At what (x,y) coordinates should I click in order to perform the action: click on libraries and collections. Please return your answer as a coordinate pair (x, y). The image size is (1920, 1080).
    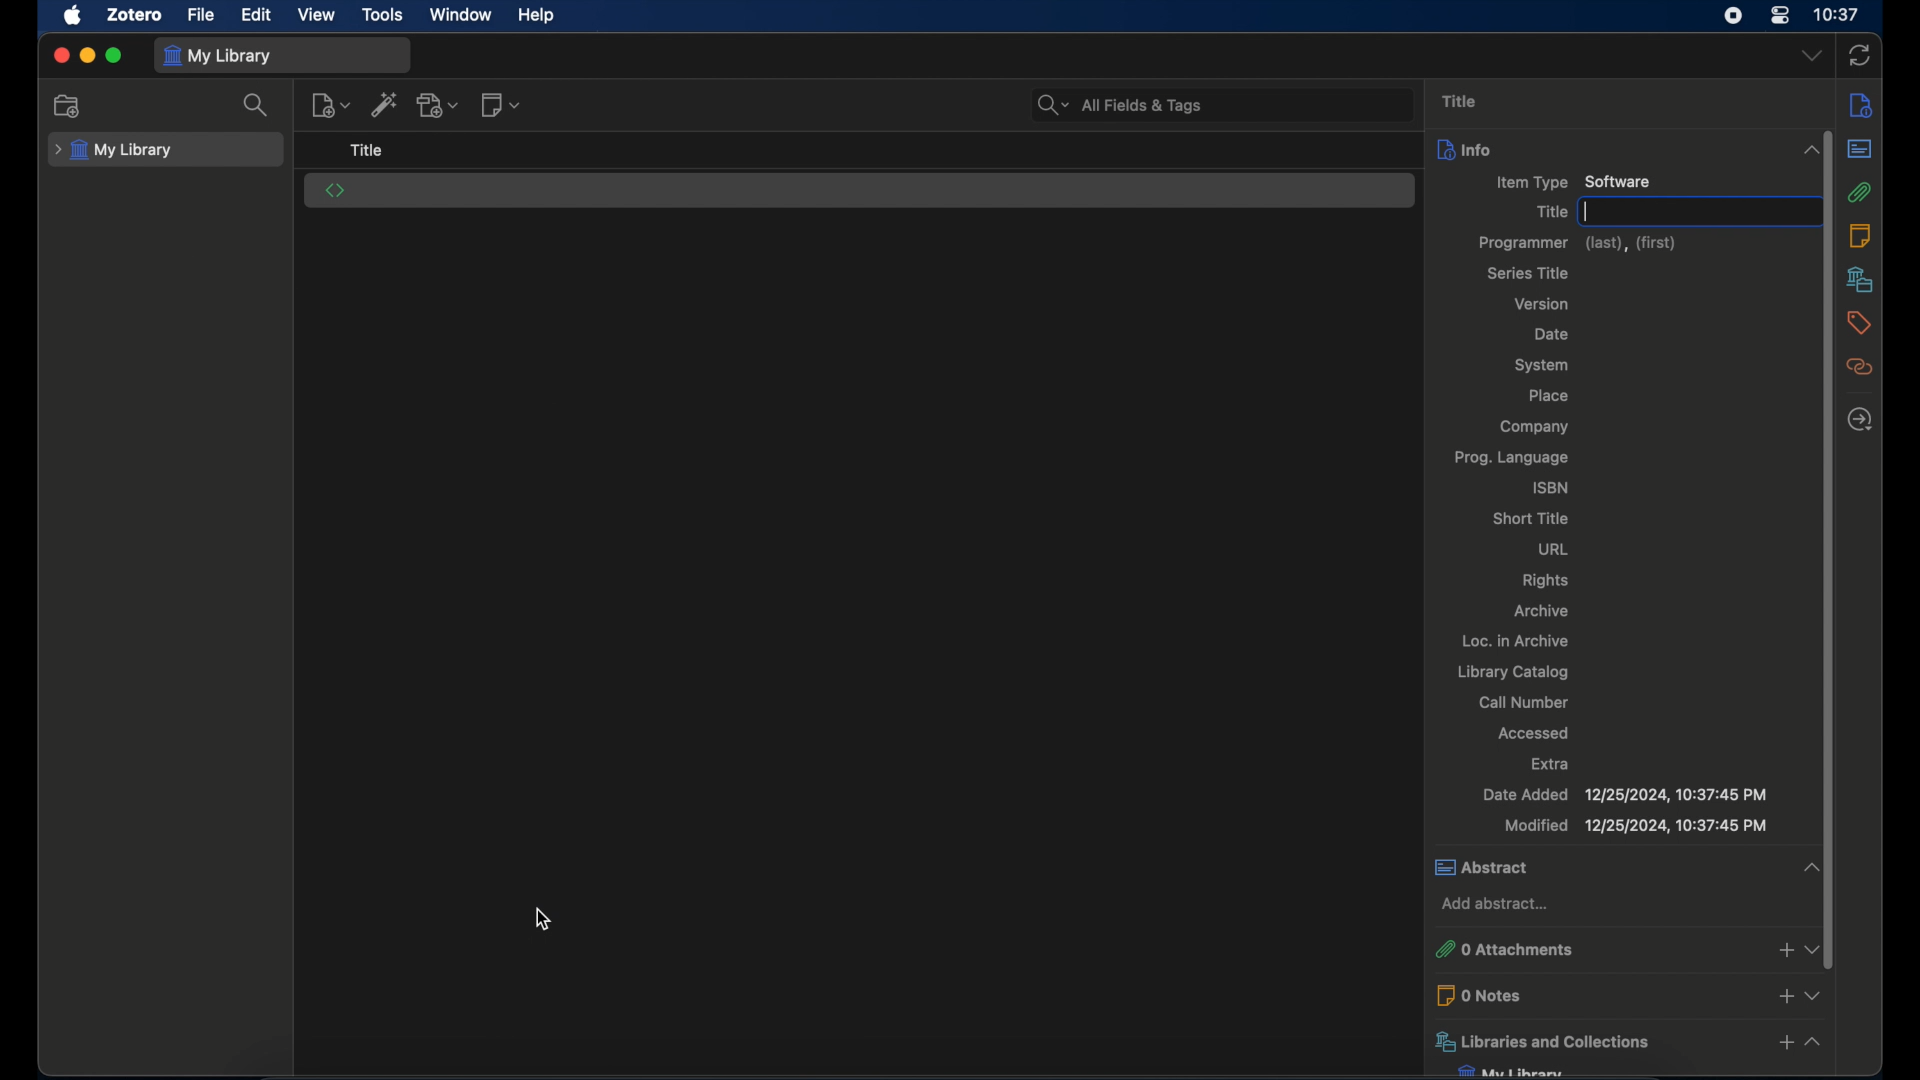
    Looking at the image, I should click on (1596, 1042).